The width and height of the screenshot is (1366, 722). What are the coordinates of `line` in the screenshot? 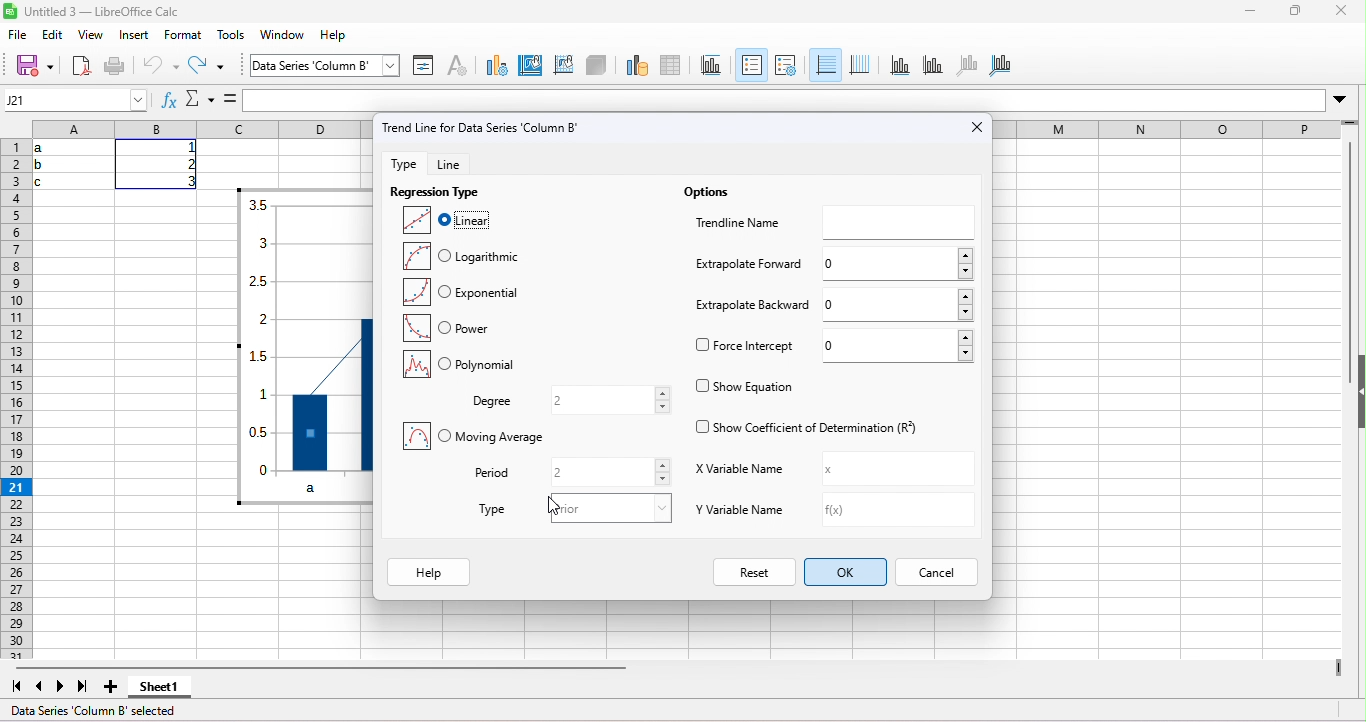 It's located at (477, 163).